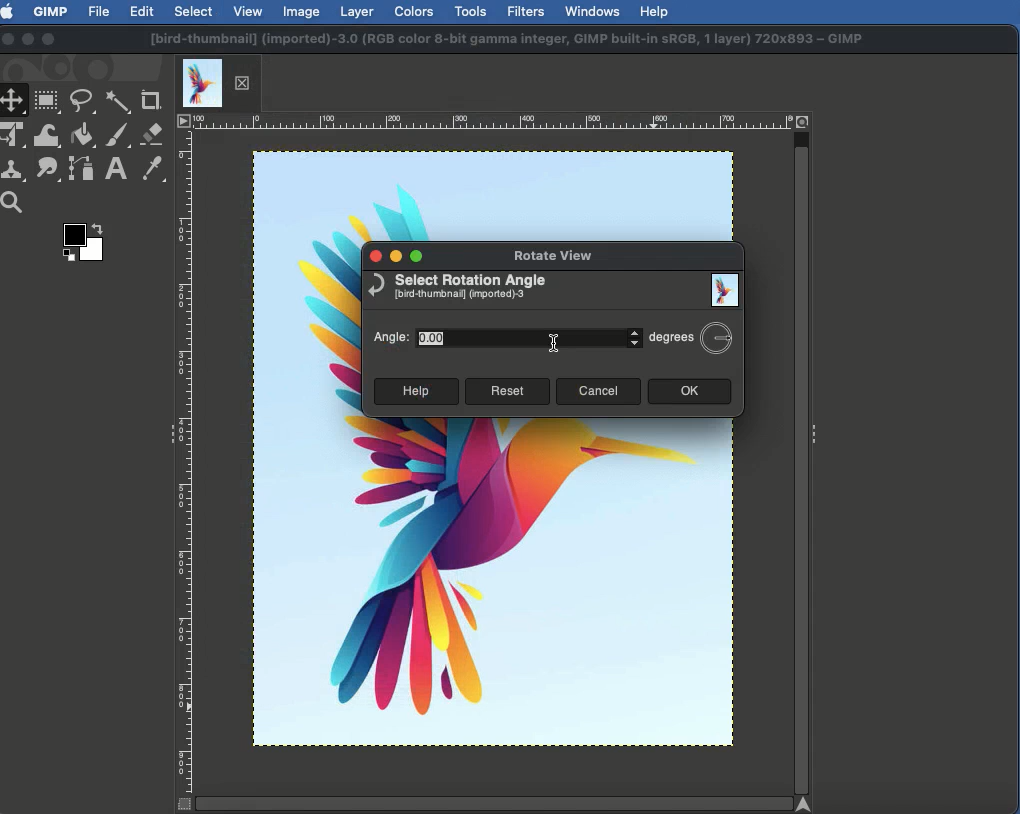 This screenshot has width=1020, height=814. Describe the element at coordinates (47, 102) in the screenshot. I see `Rectangular selector` at that location.